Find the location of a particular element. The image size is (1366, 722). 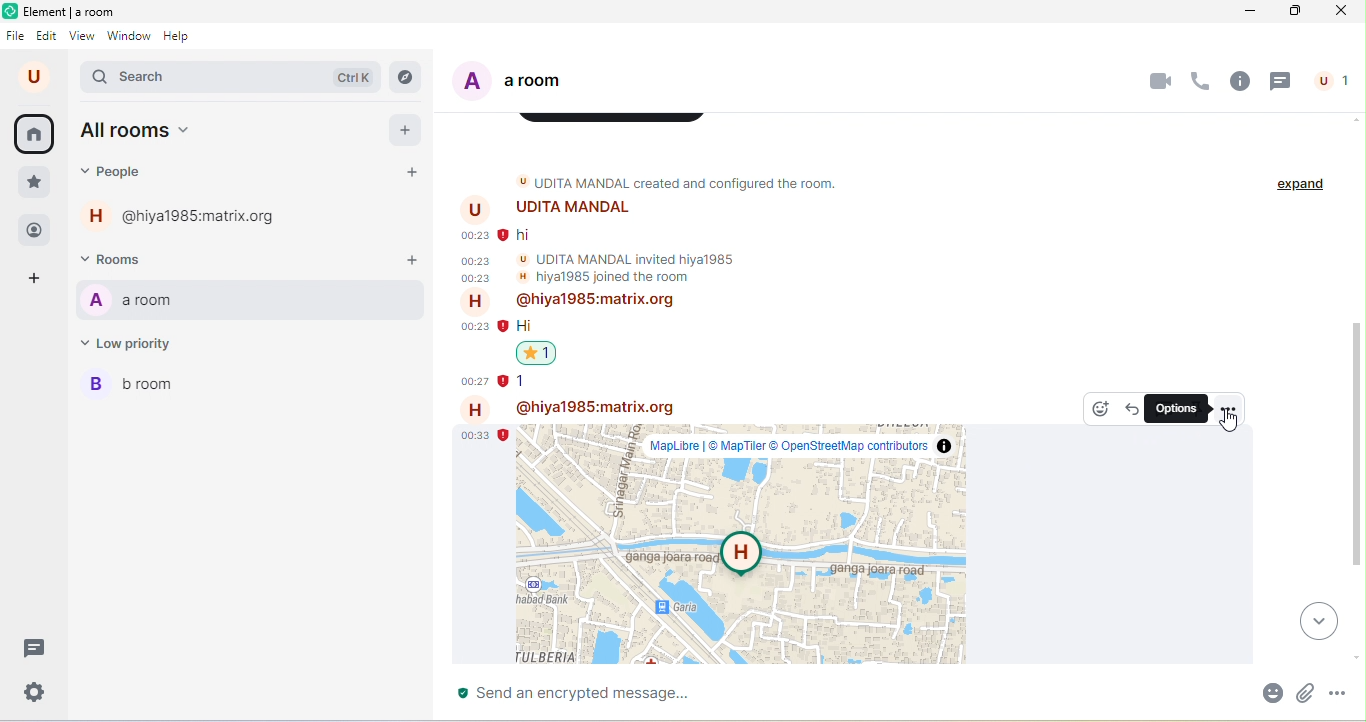

account is located at coordinates (37, 77).